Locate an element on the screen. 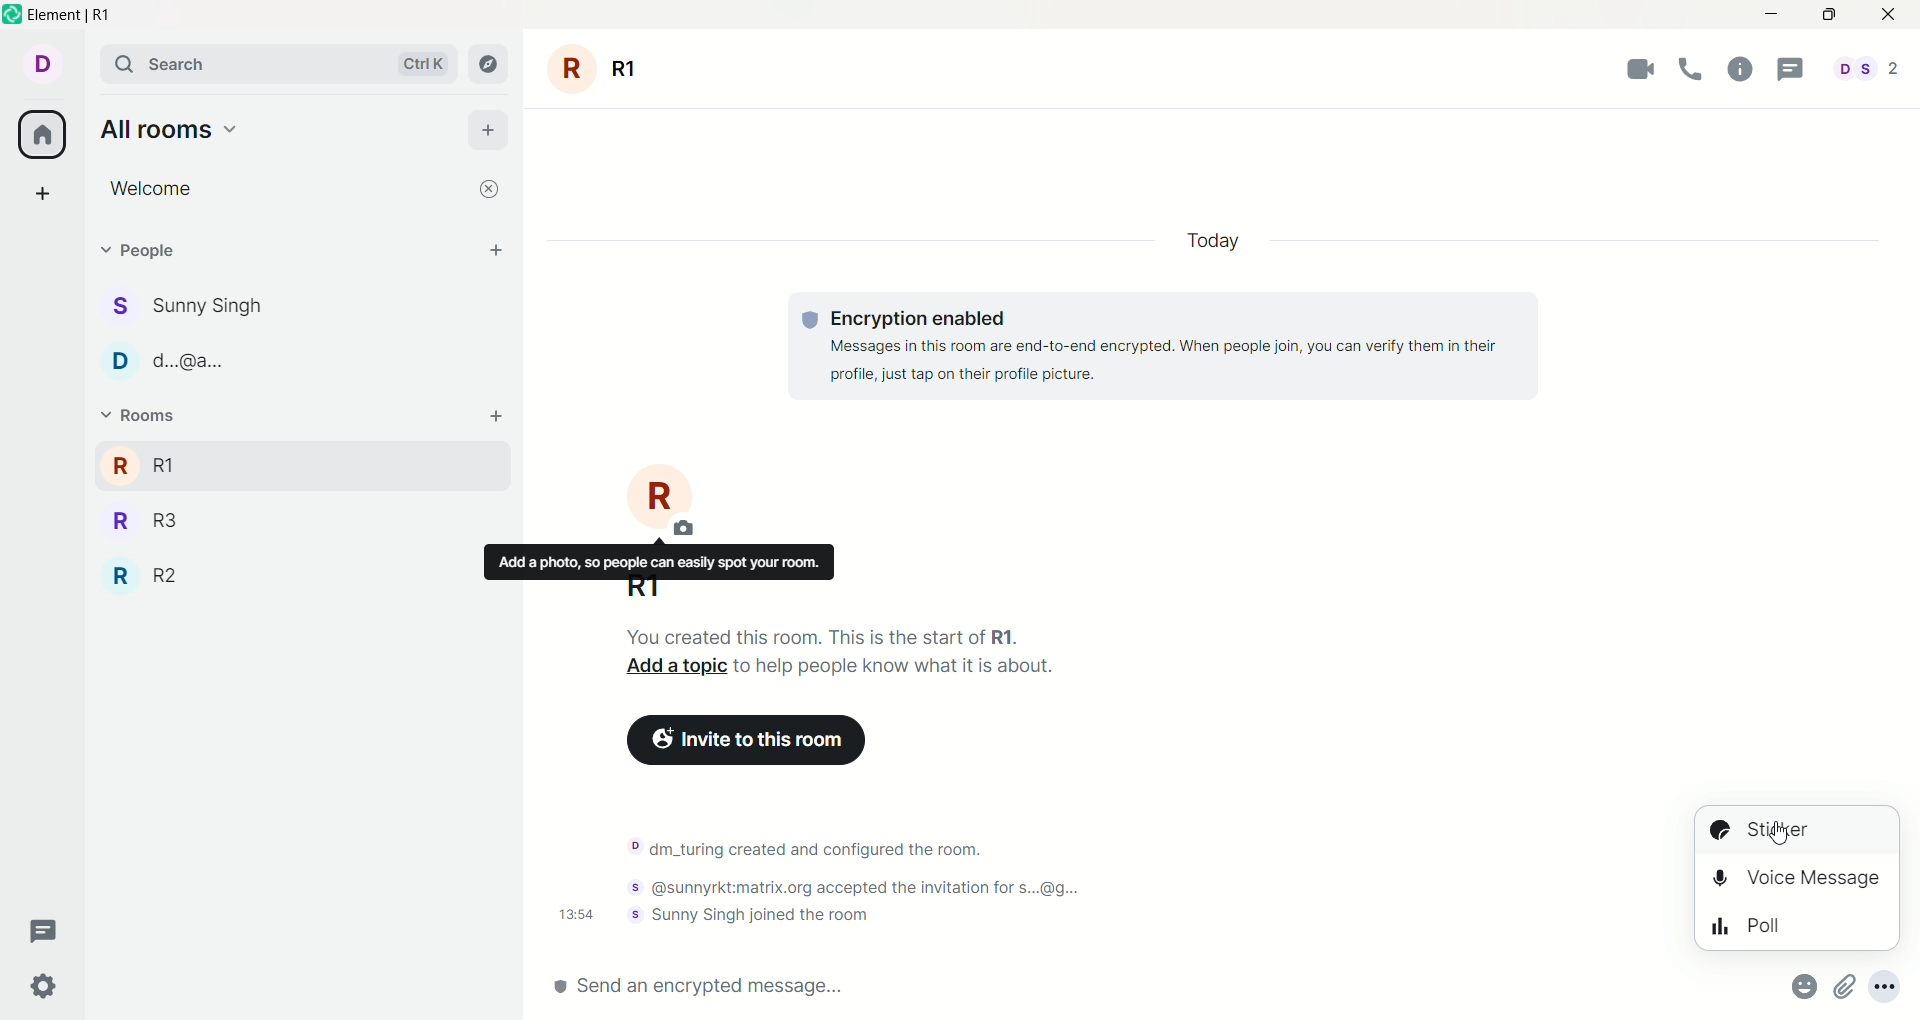  R1 - current room name is located at coordinates (643, 589).